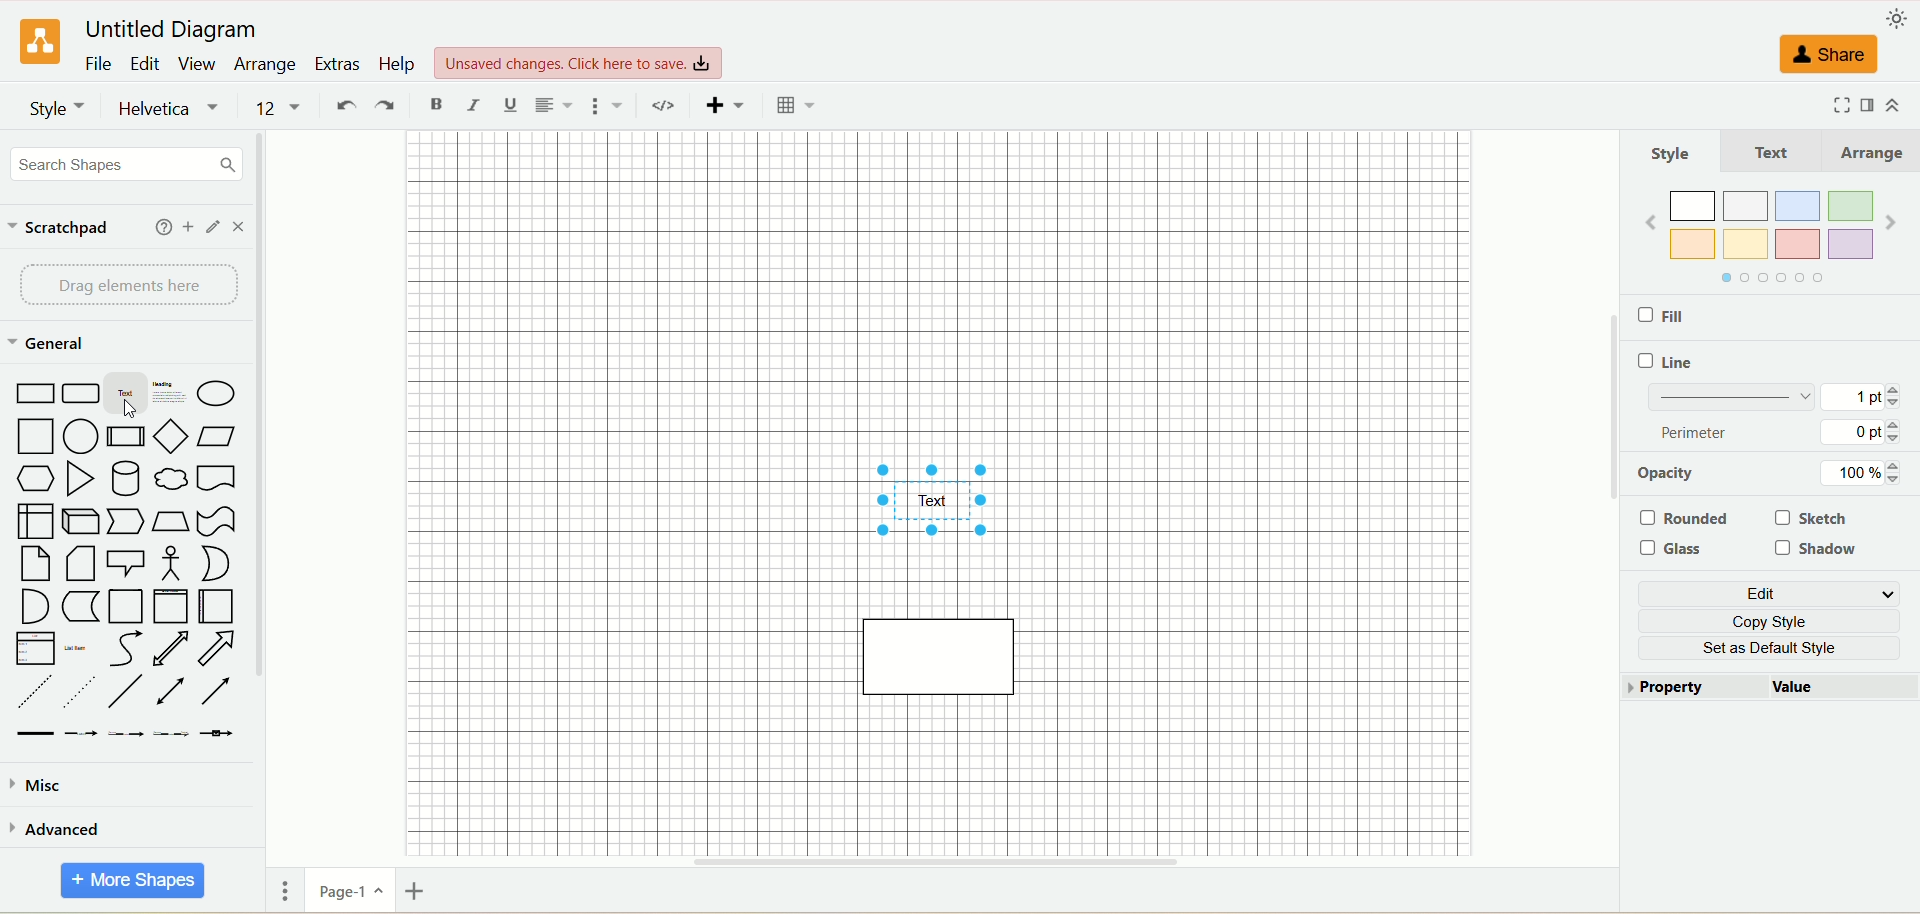 This screenshot has height=914, width=1920. I want to click on general, so click(47, 343).